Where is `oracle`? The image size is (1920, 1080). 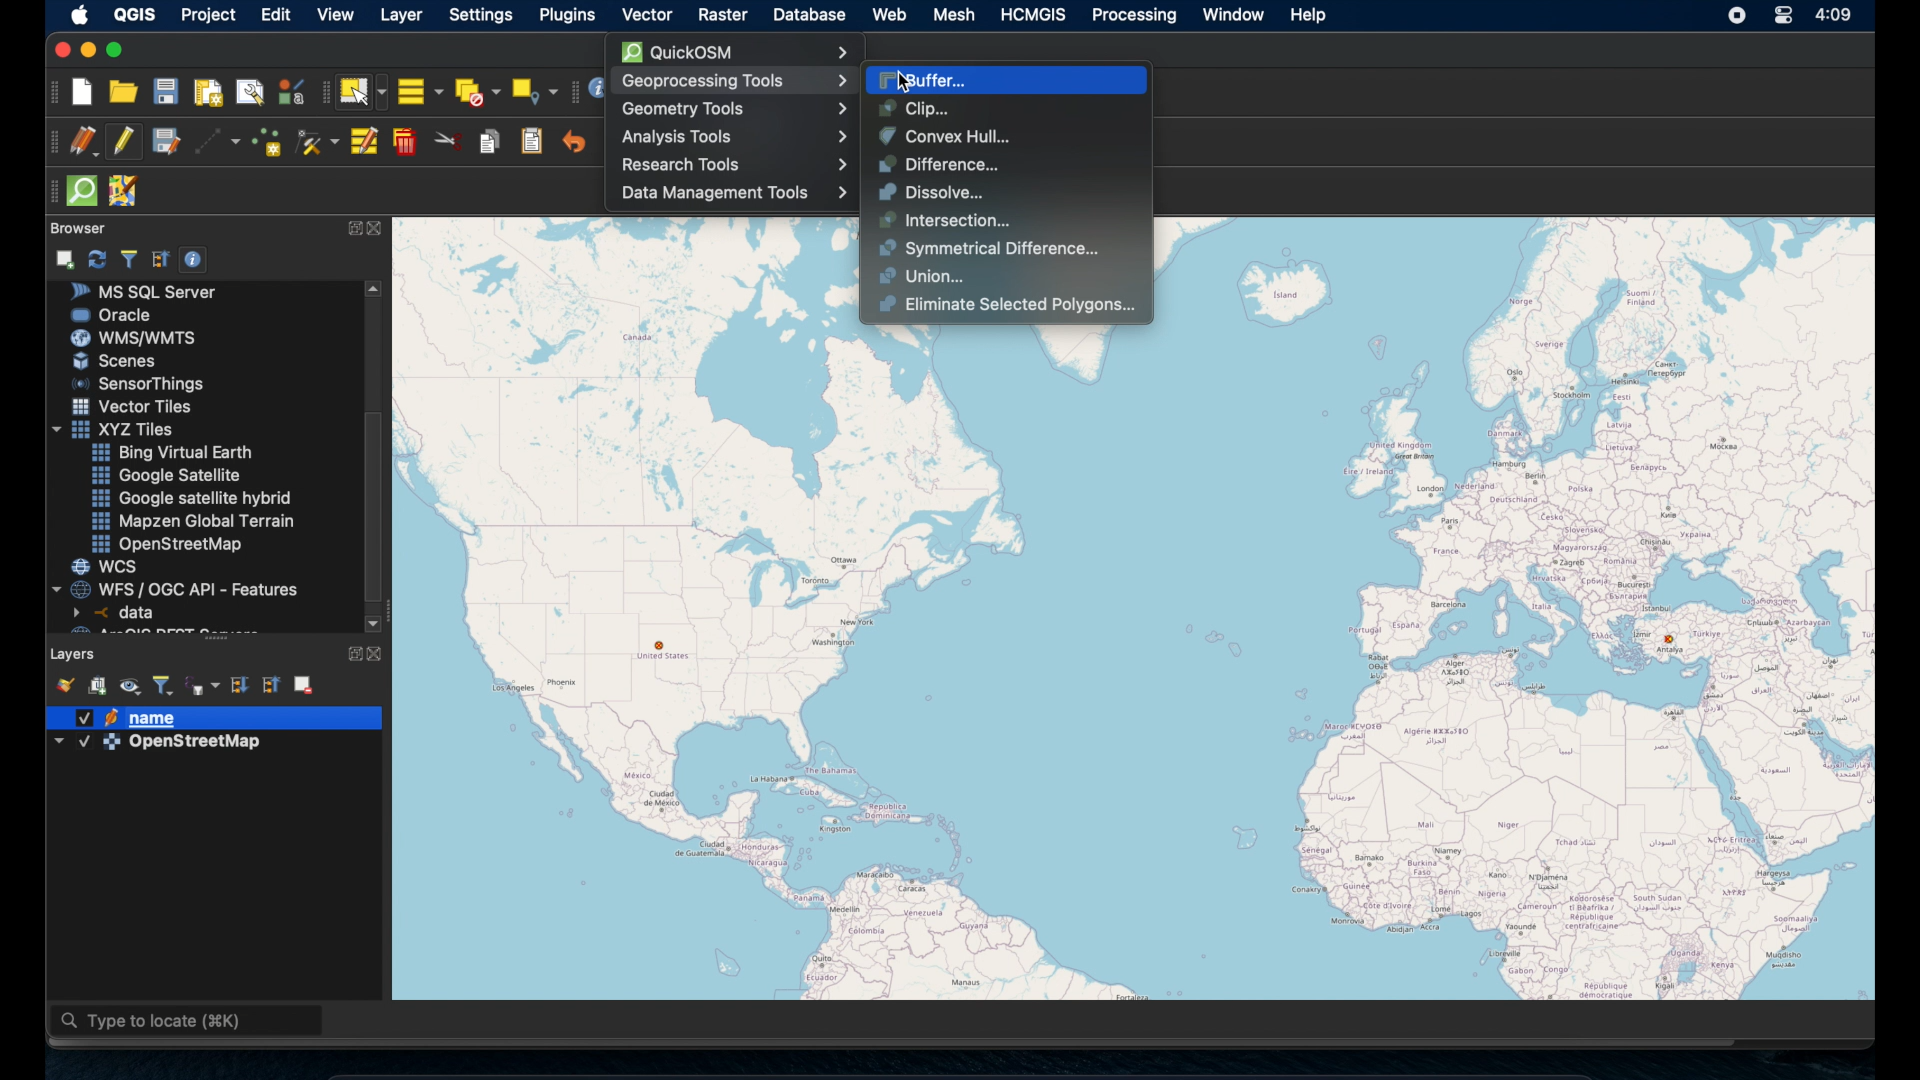 oracle is located at coordinates (113, 314).